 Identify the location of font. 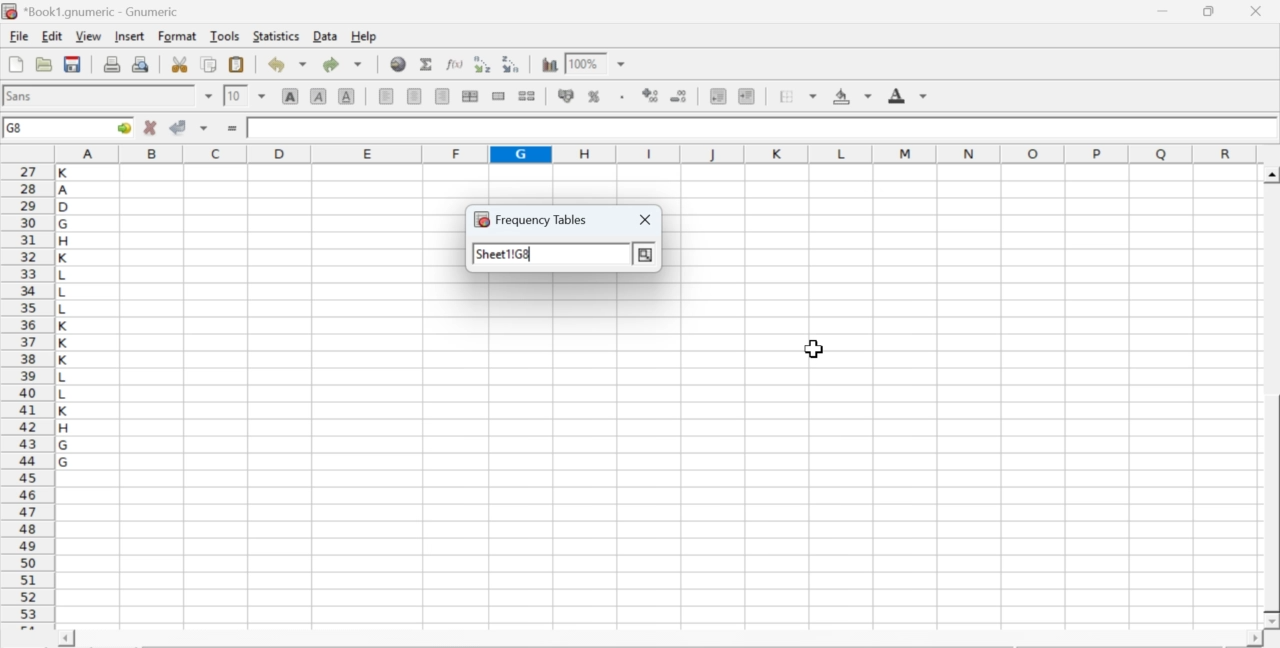
(22, 95).